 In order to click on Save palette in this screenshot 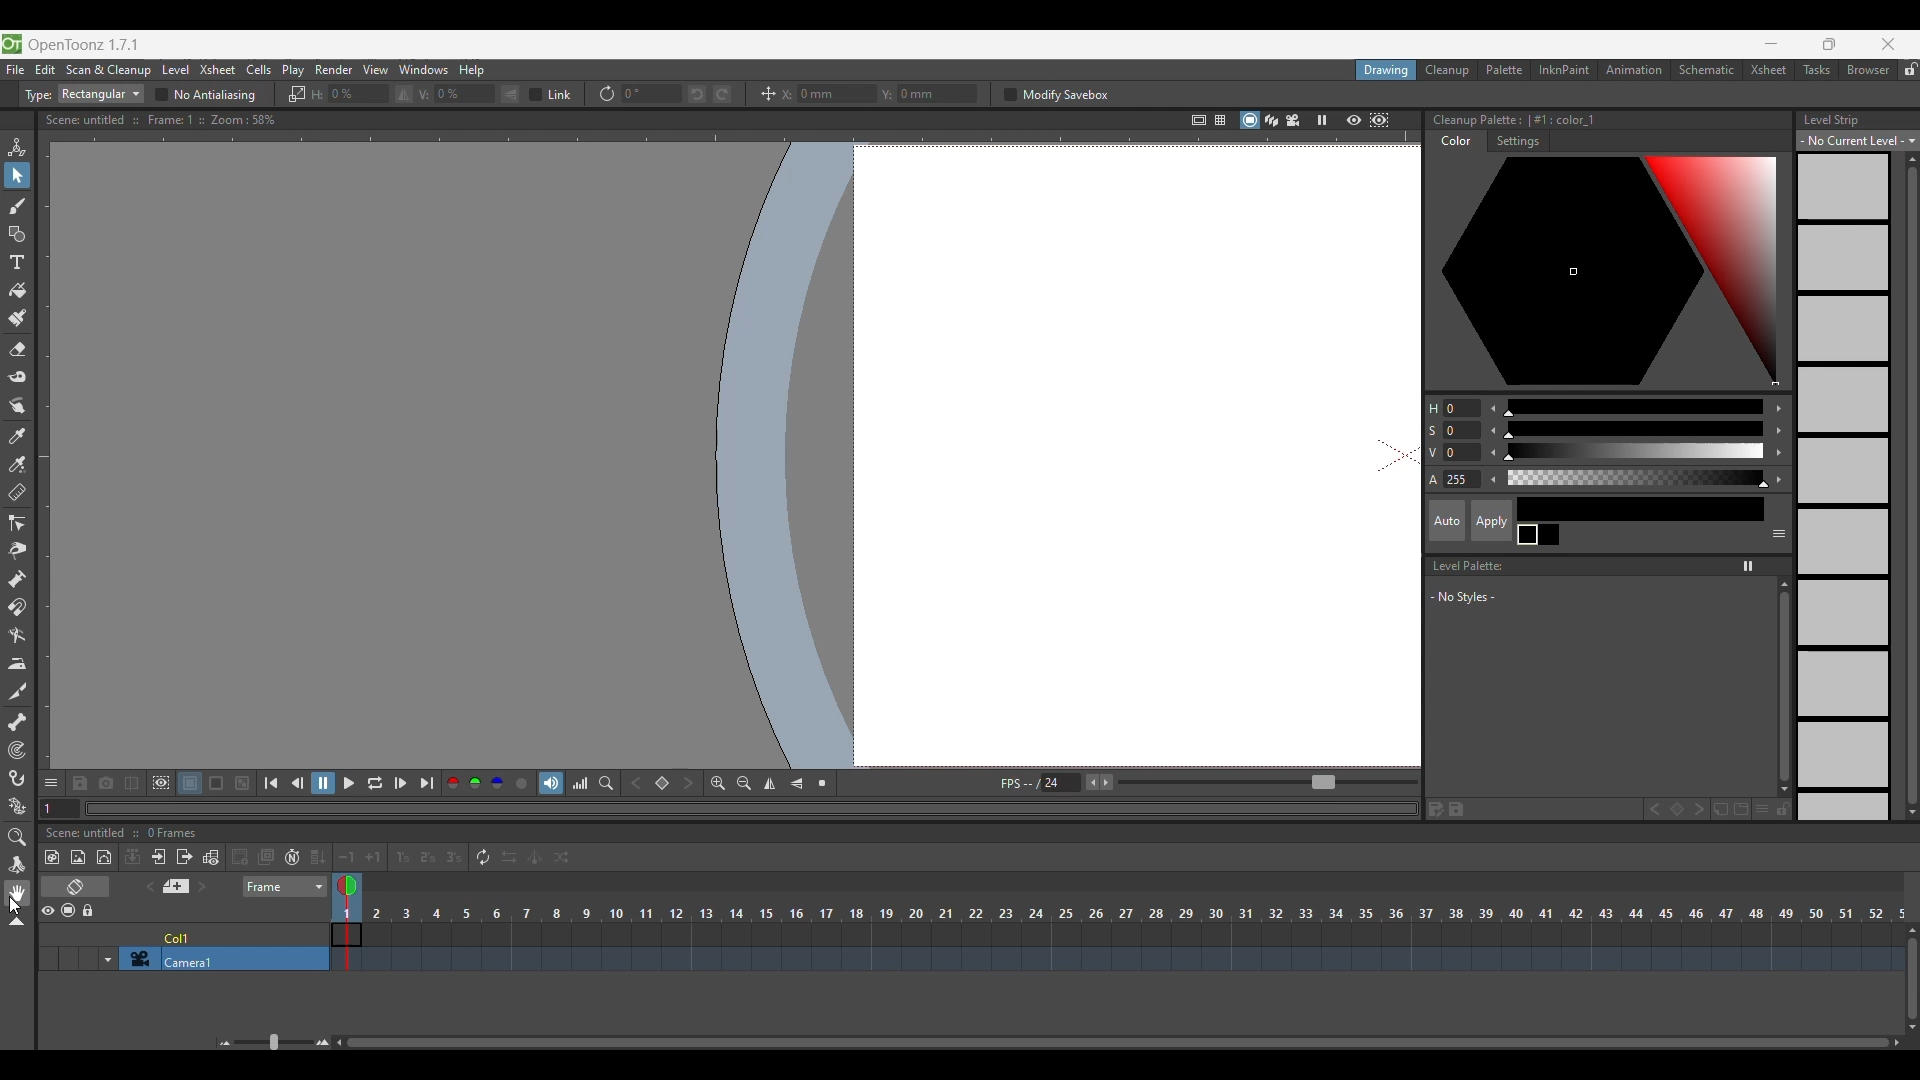, I will do `click(1456, 809)`.